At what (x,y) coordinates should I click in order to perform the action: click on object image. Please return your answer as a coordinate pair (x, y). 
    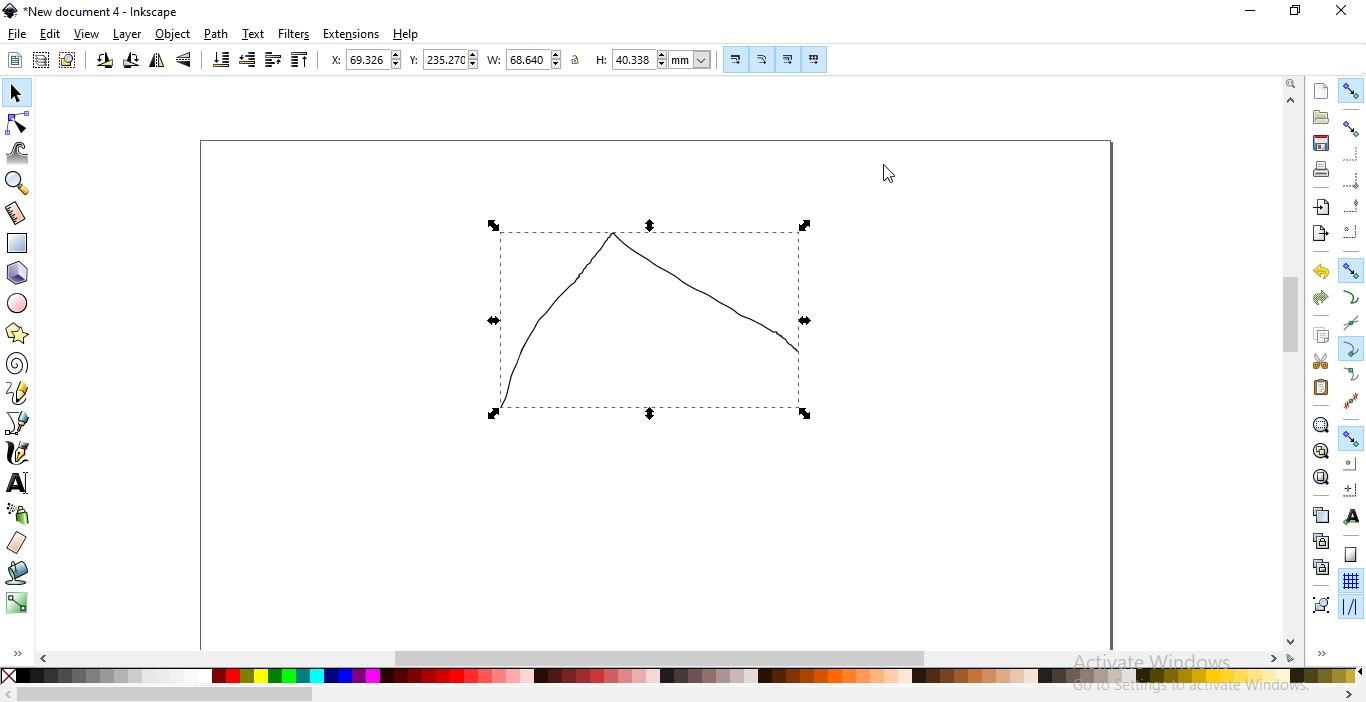
    Looking at the image, I should click on (623, 322).